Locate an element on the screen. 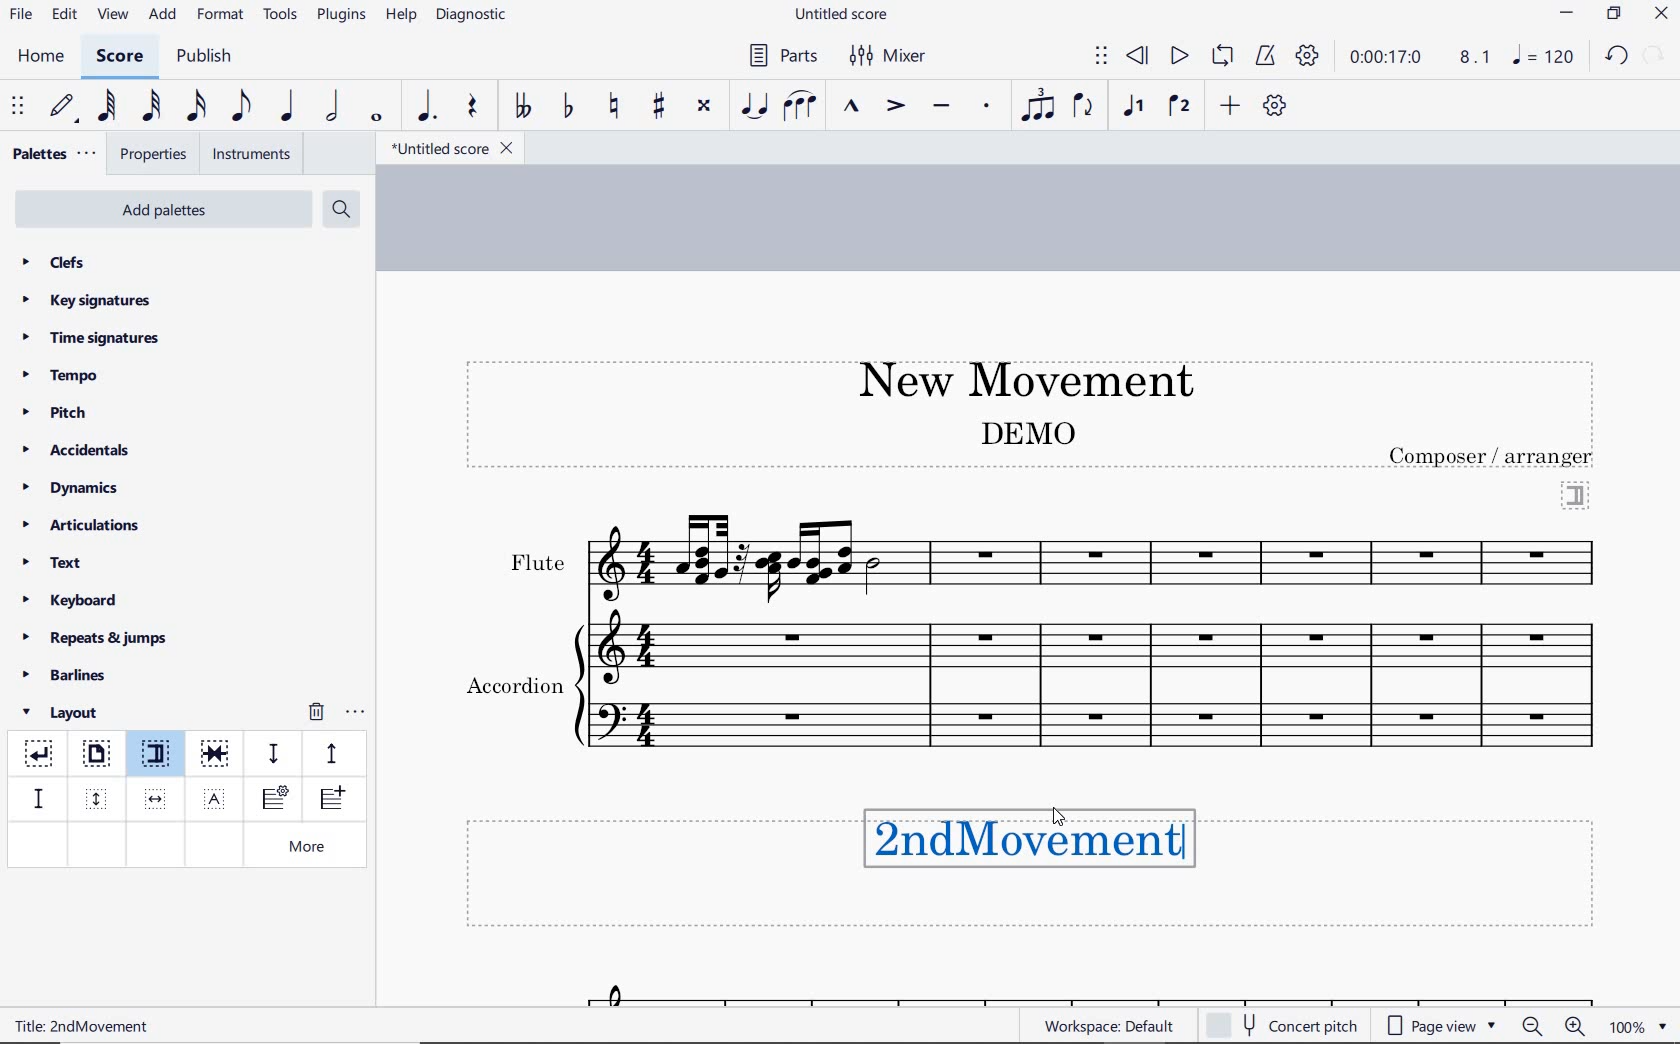 The image size is (1680, 1044). minimize is located at coordinates (1567, 15).